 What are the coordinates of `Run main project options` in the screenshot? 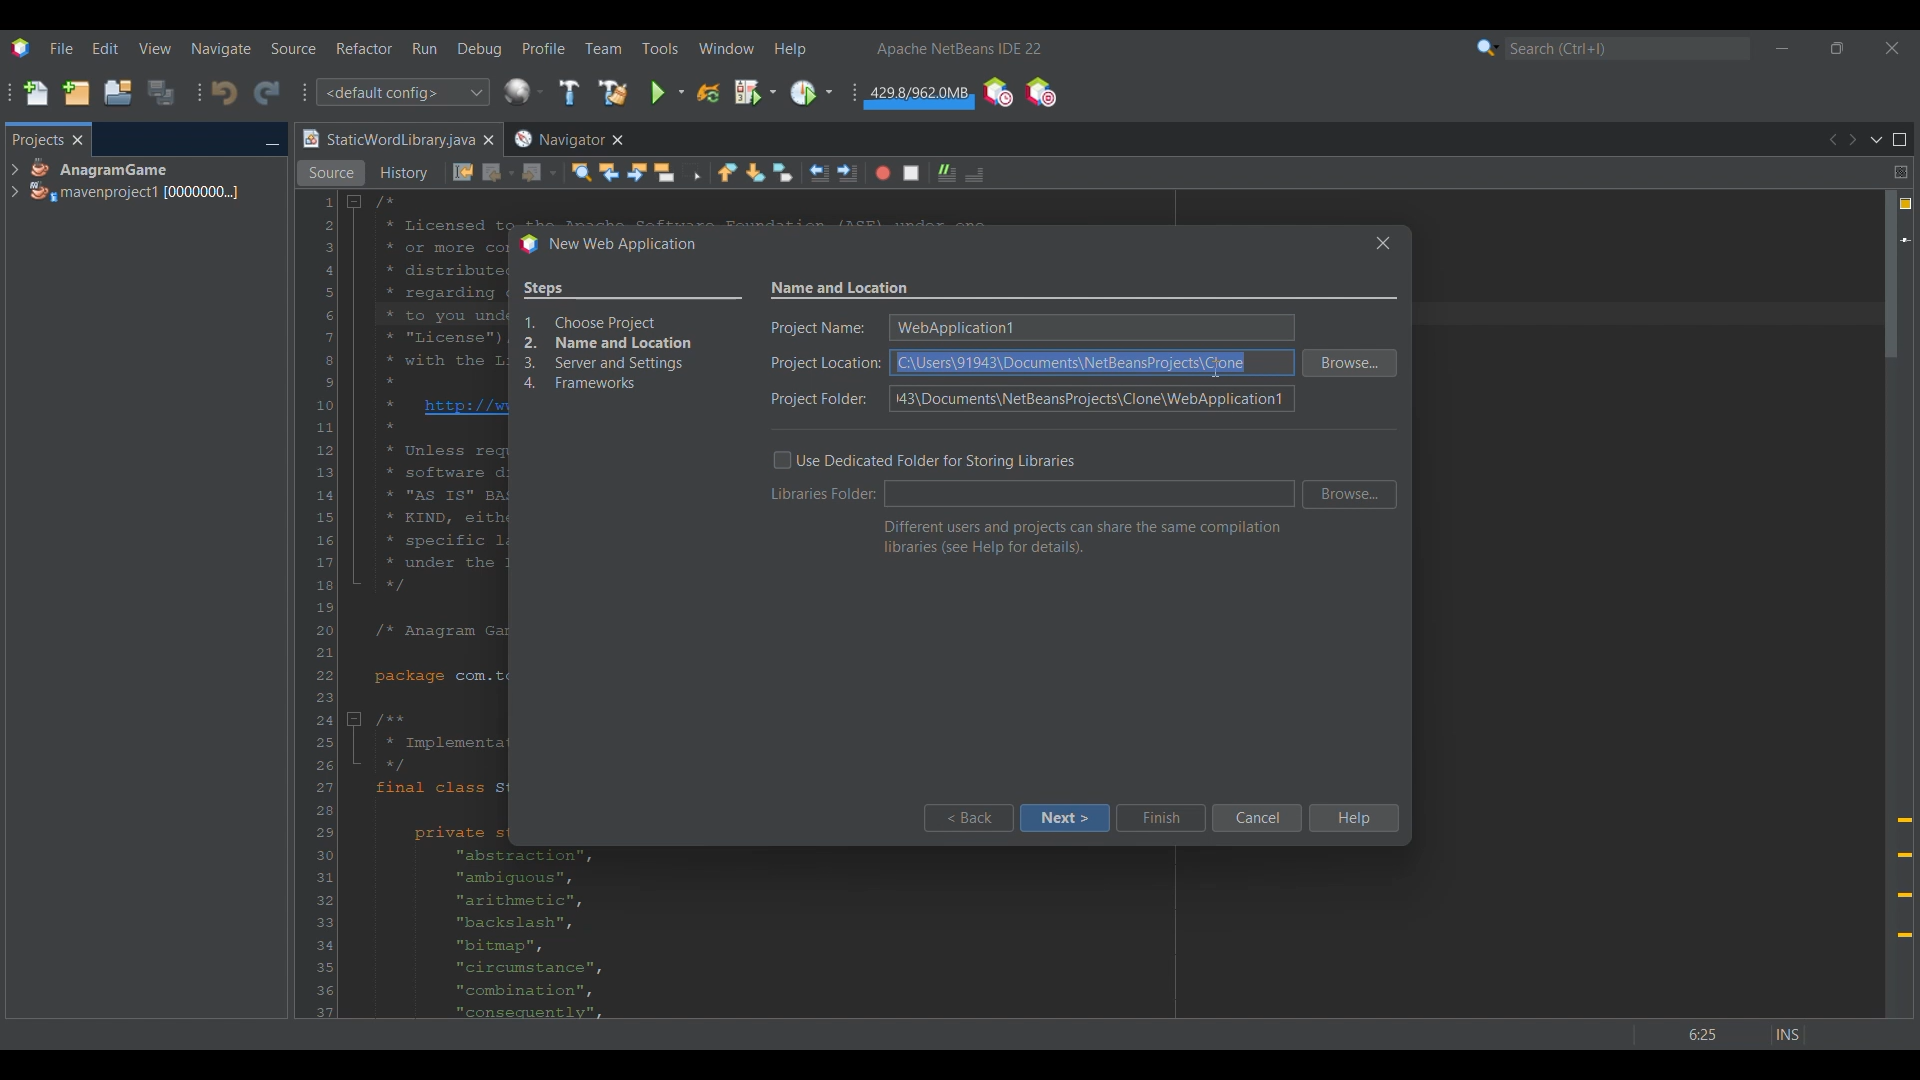 It's located at (668, 92).